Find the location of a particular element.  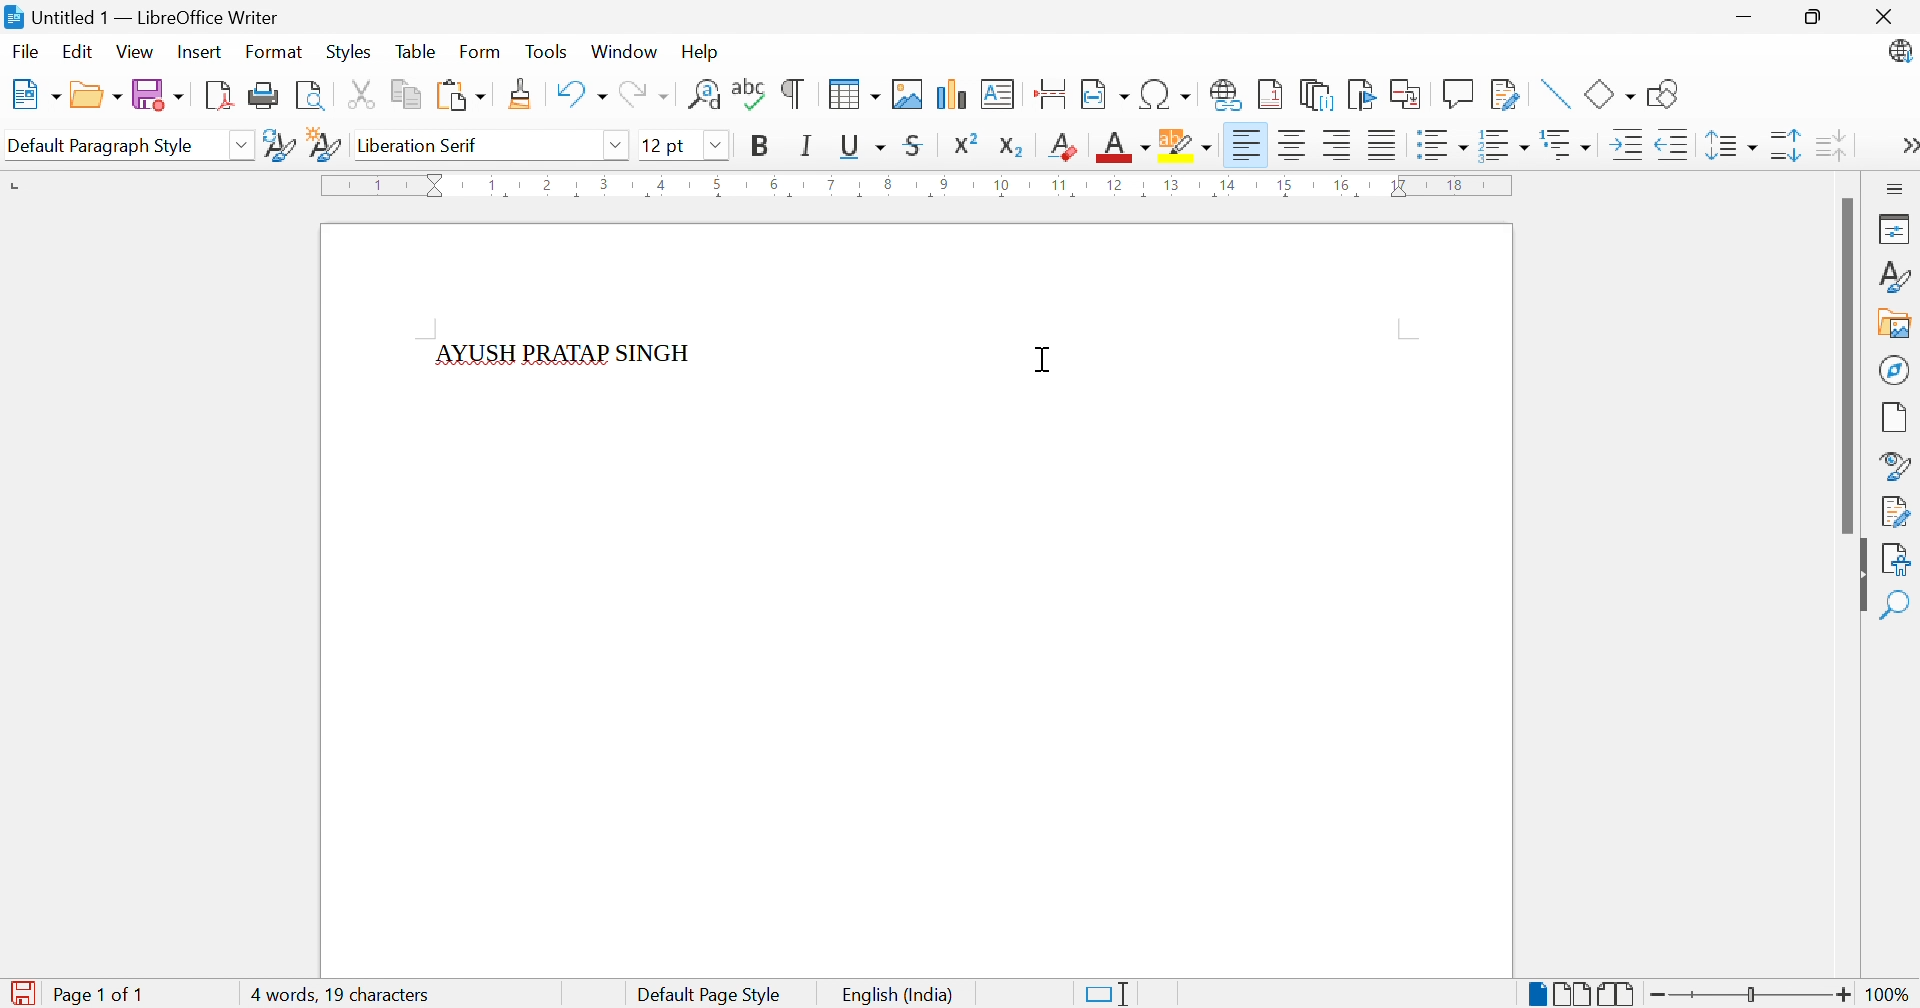

Styles is located at coordinates (347, 53).